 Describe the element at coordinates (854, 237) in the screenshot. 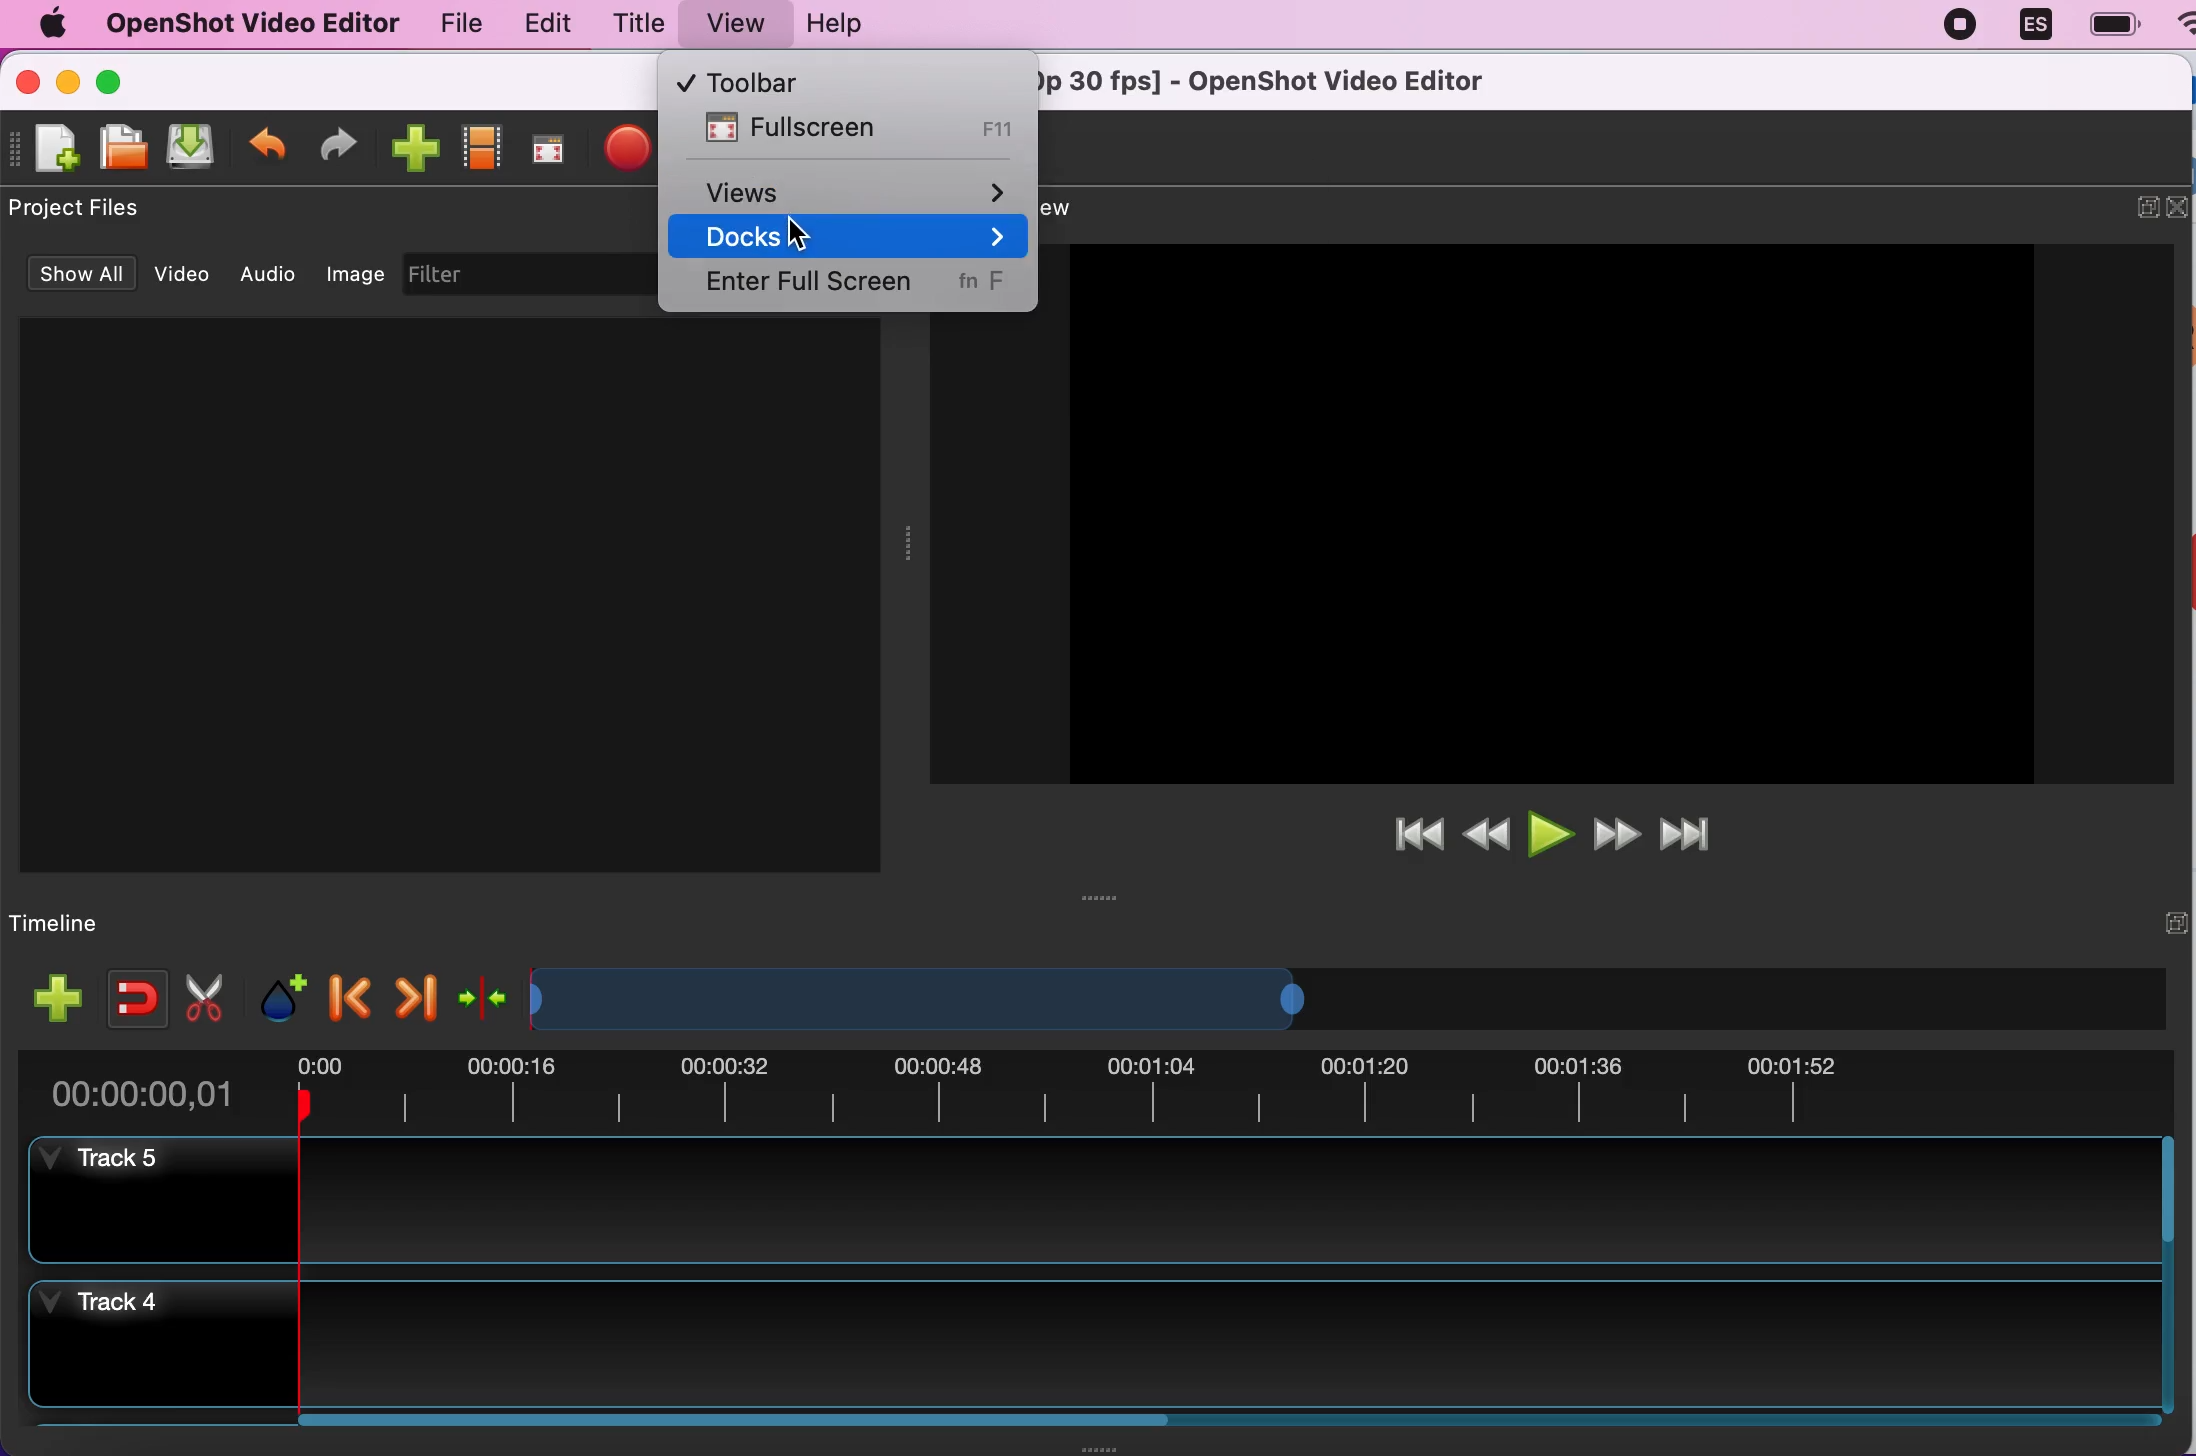

I see `docks` at that location.